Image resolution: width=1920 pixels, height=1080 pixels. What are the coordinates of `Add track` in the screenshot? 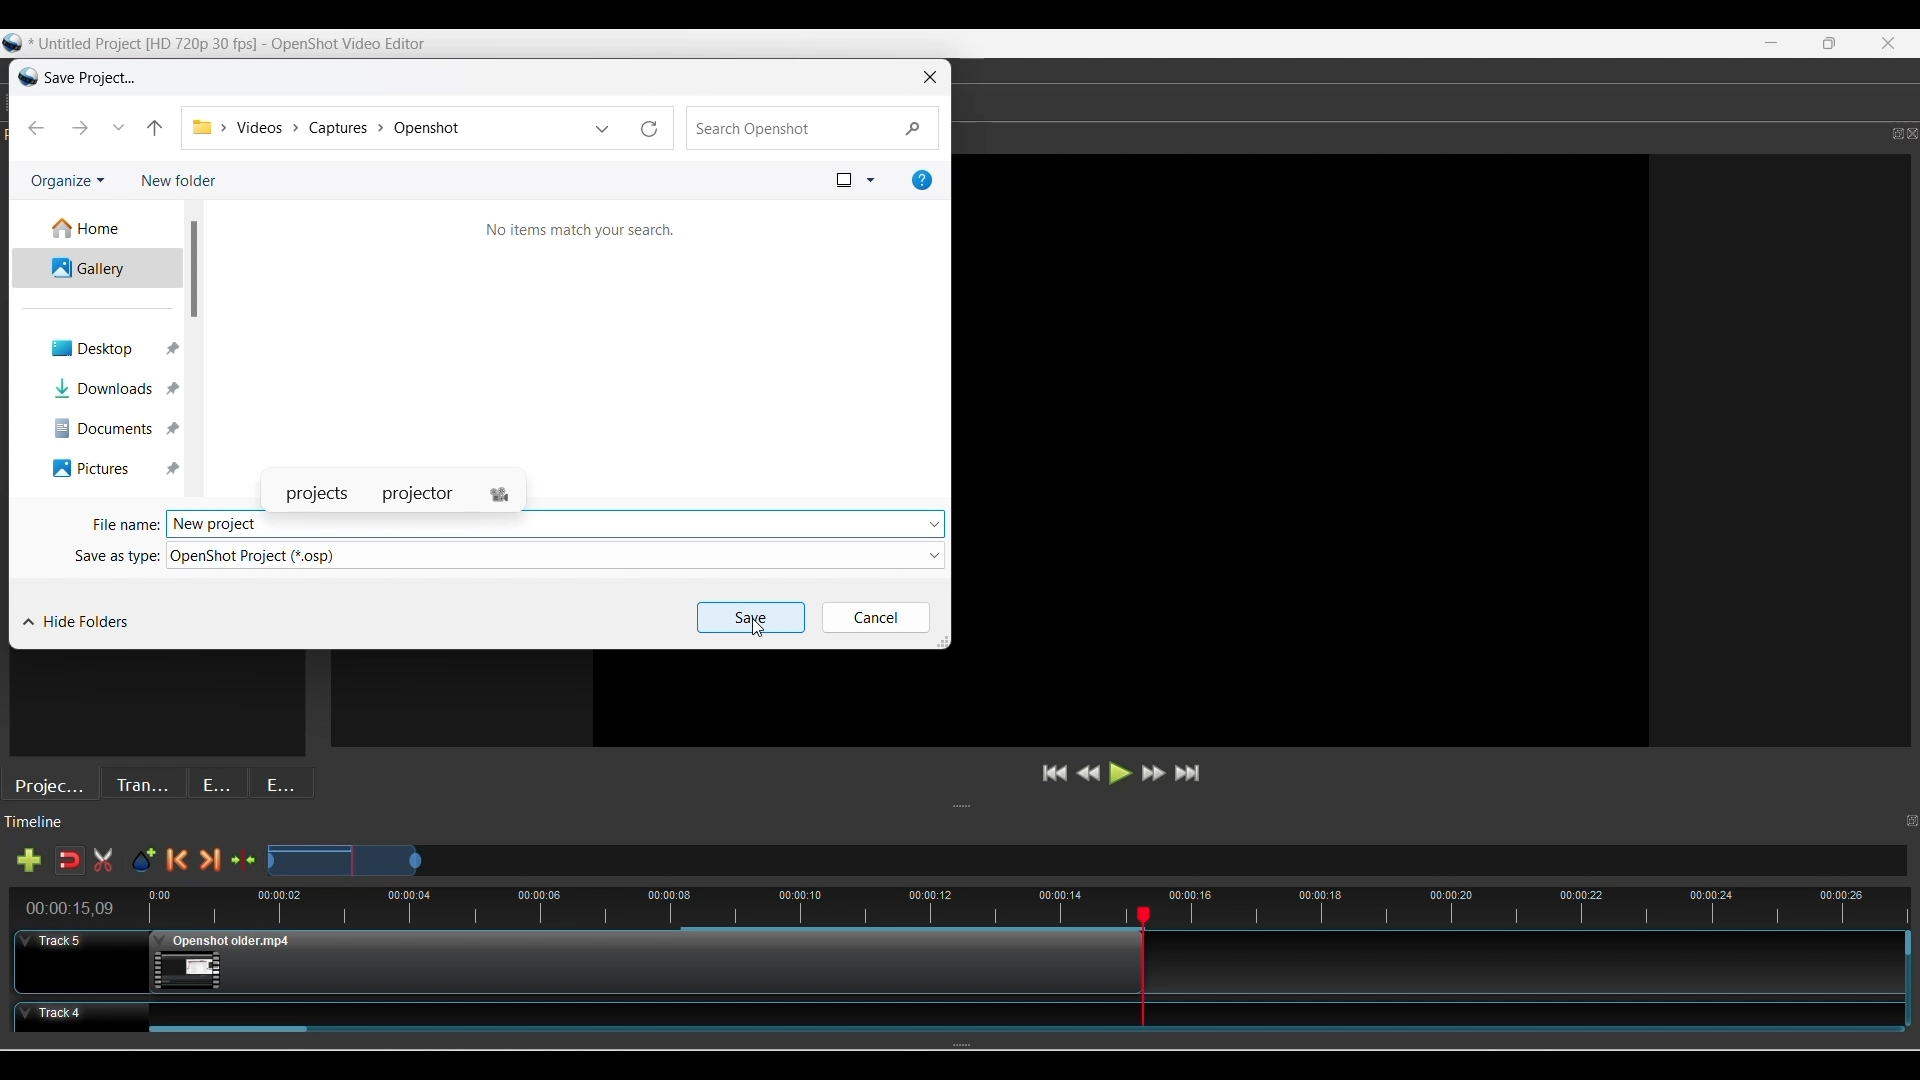 It's located at (28, 860).